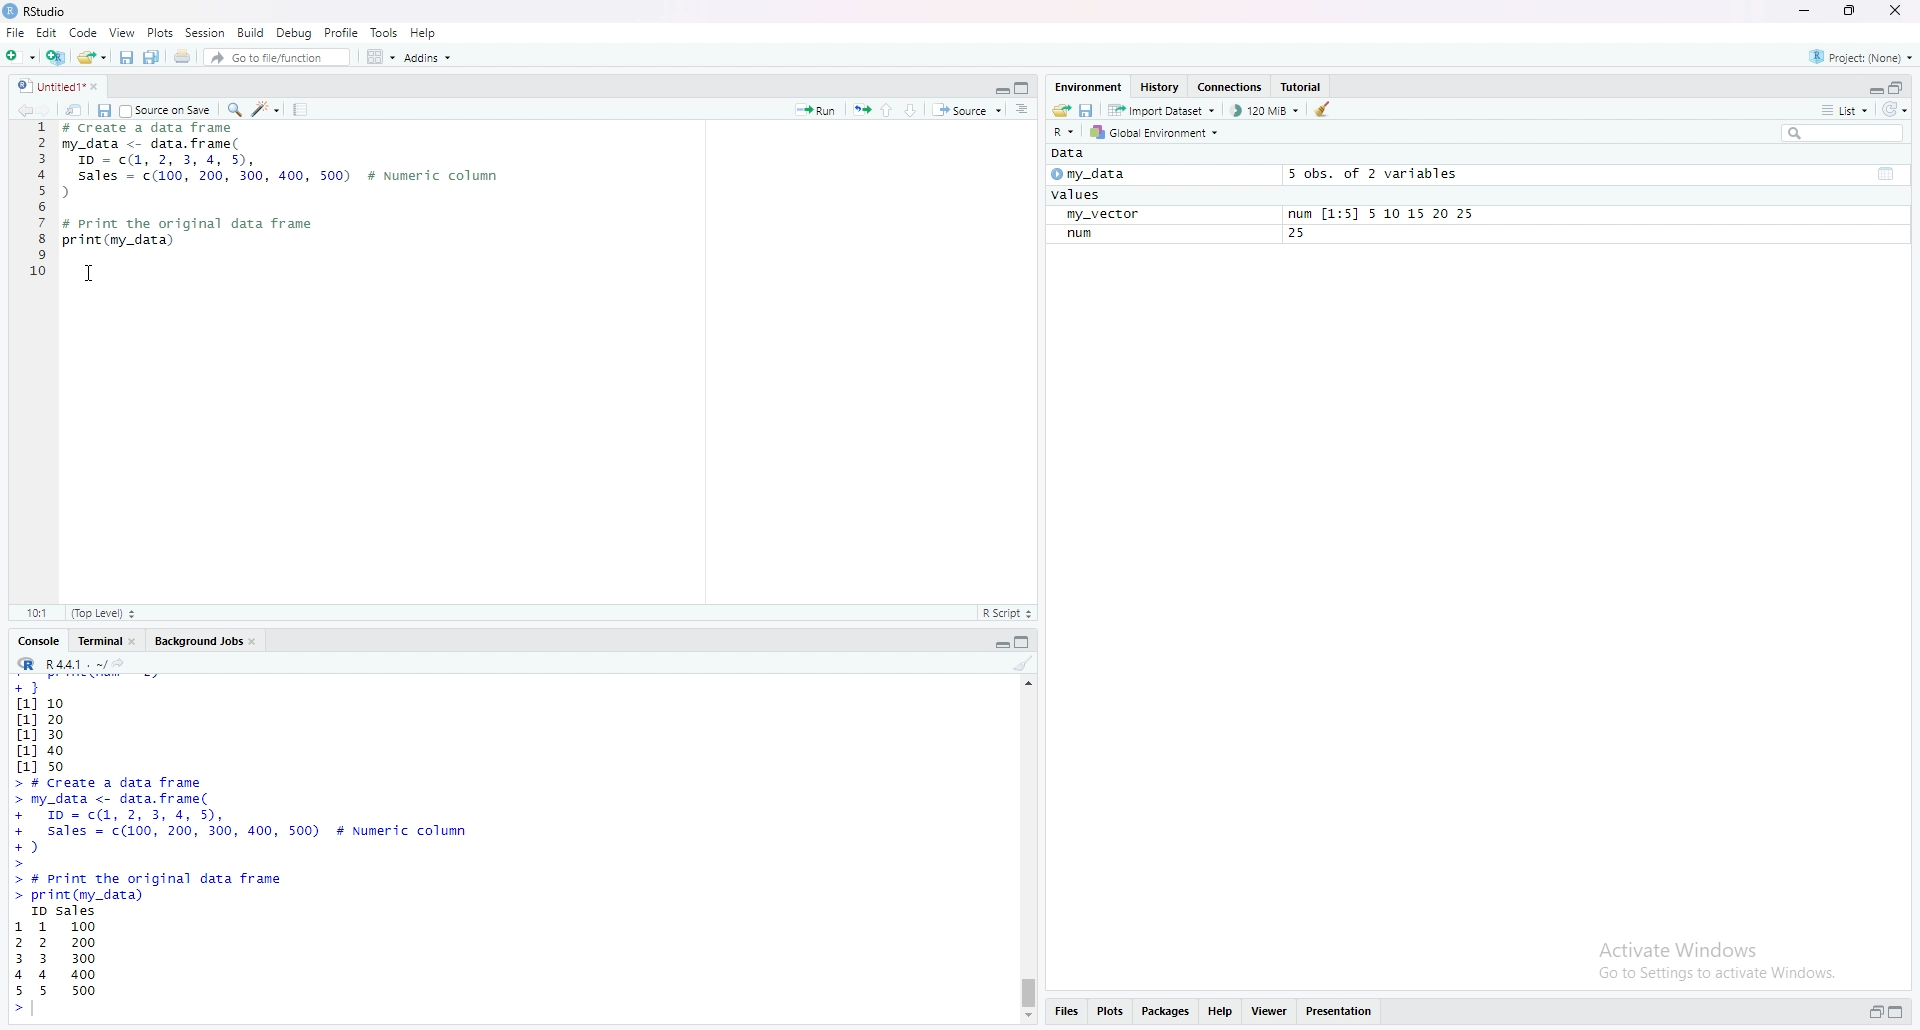  What do you see at coordinates (1378, 174) in the screenshot?
I see `5 obs. of 2 variables` at bounding box center [1378, 174].